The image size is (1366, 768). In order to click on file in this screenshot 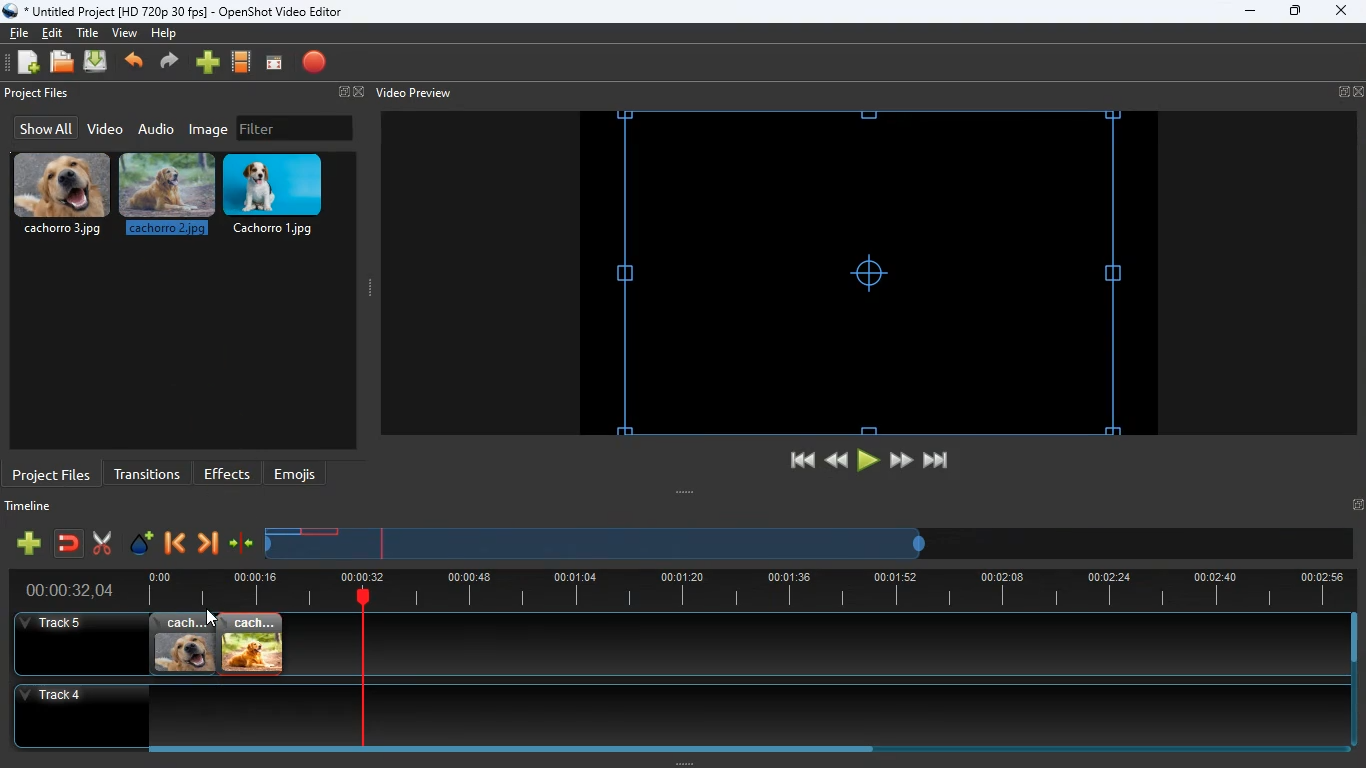, I will do `click(19, 31)`.